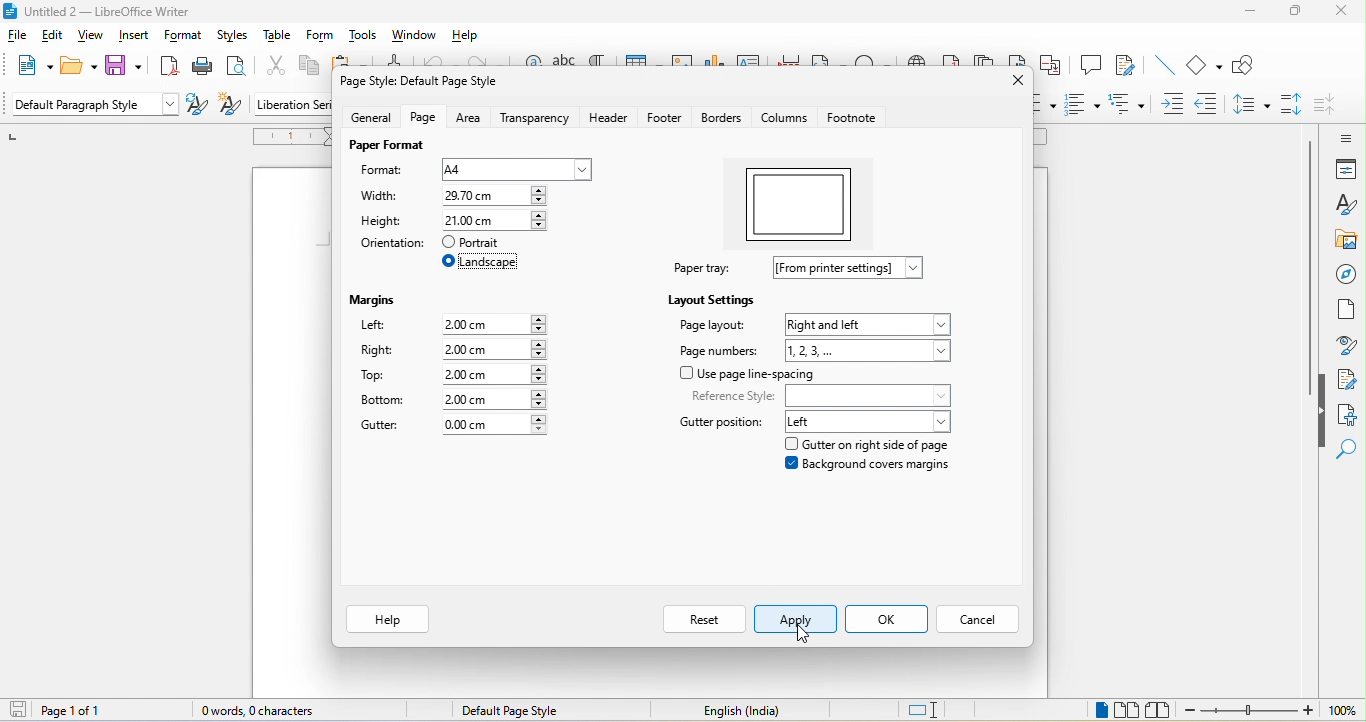  What do you see at coordinates (1293, 107) in the screenshot?
I see `increase paragraph spacing` at bounding box center [1293, 107].